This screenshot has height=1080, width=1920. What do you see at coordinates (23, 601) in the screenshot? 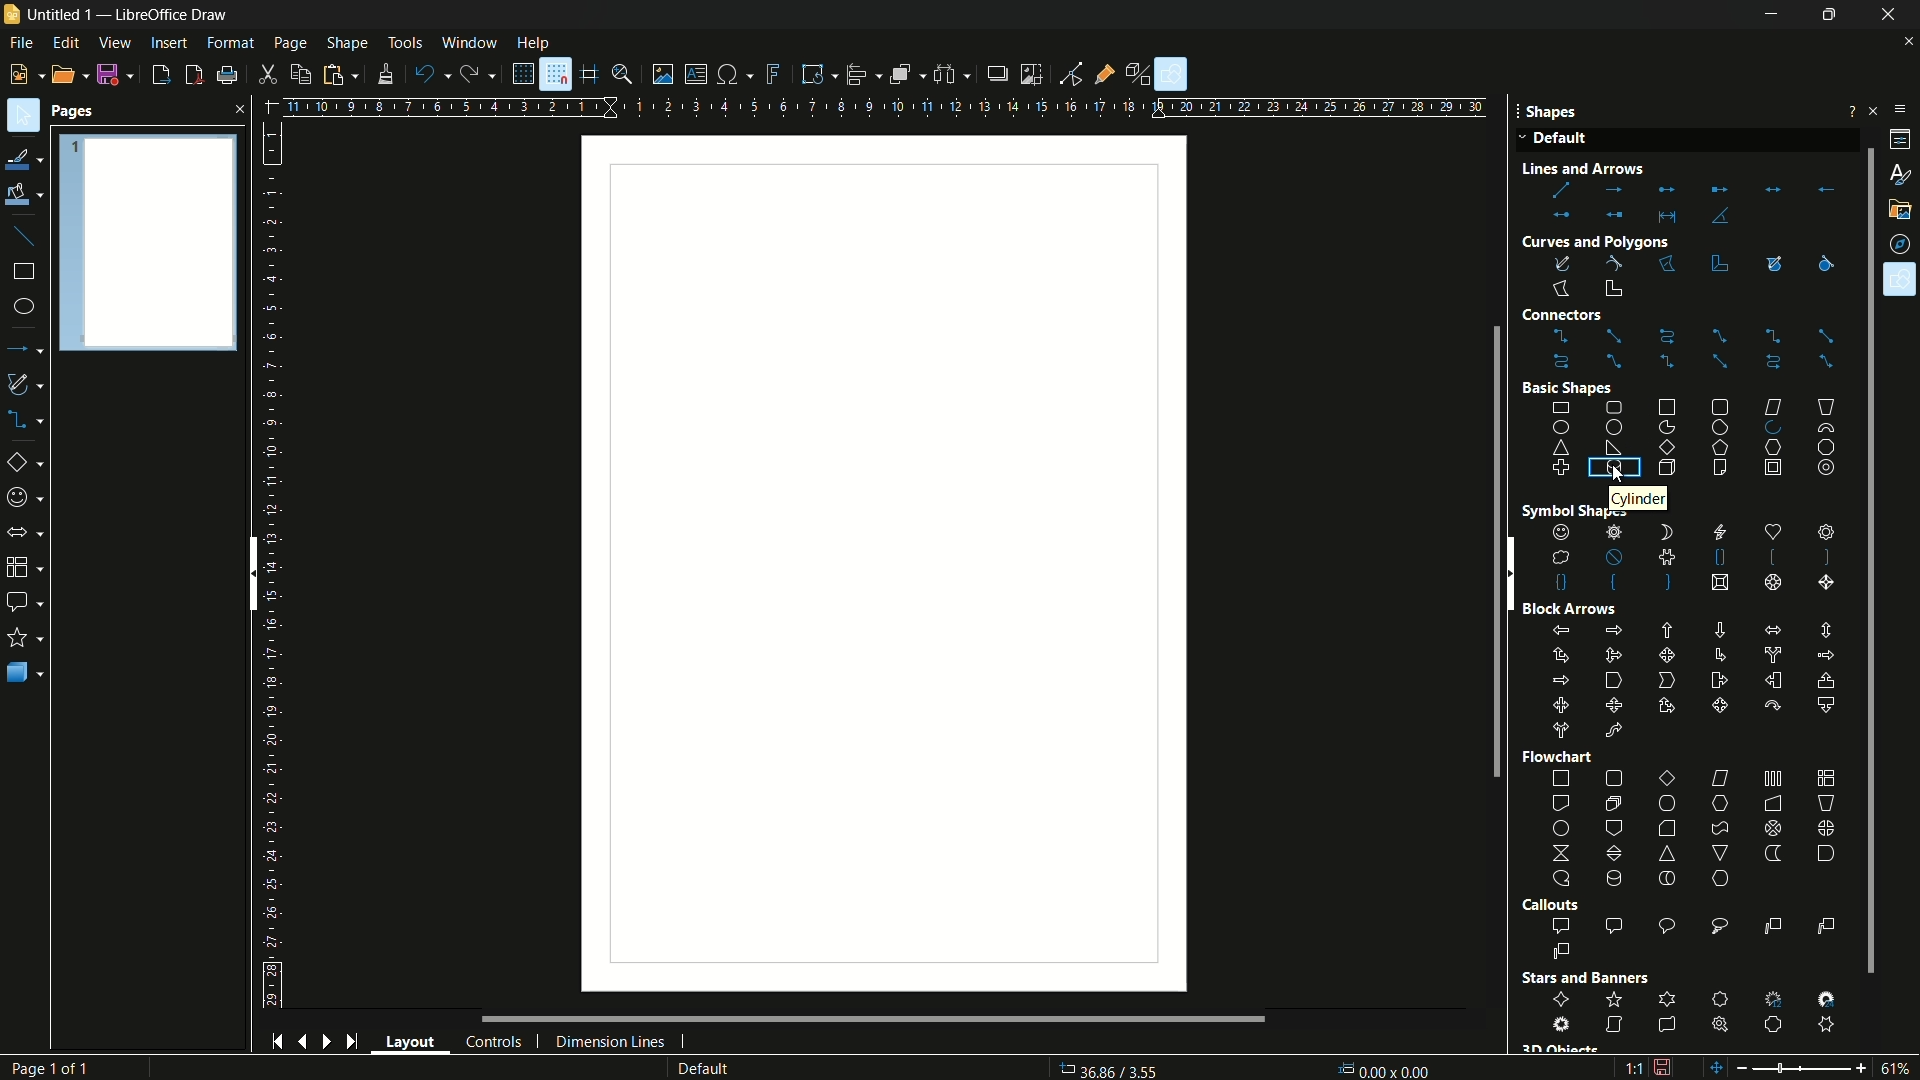
I see `callout shapes` at bounding box center [23, 601].